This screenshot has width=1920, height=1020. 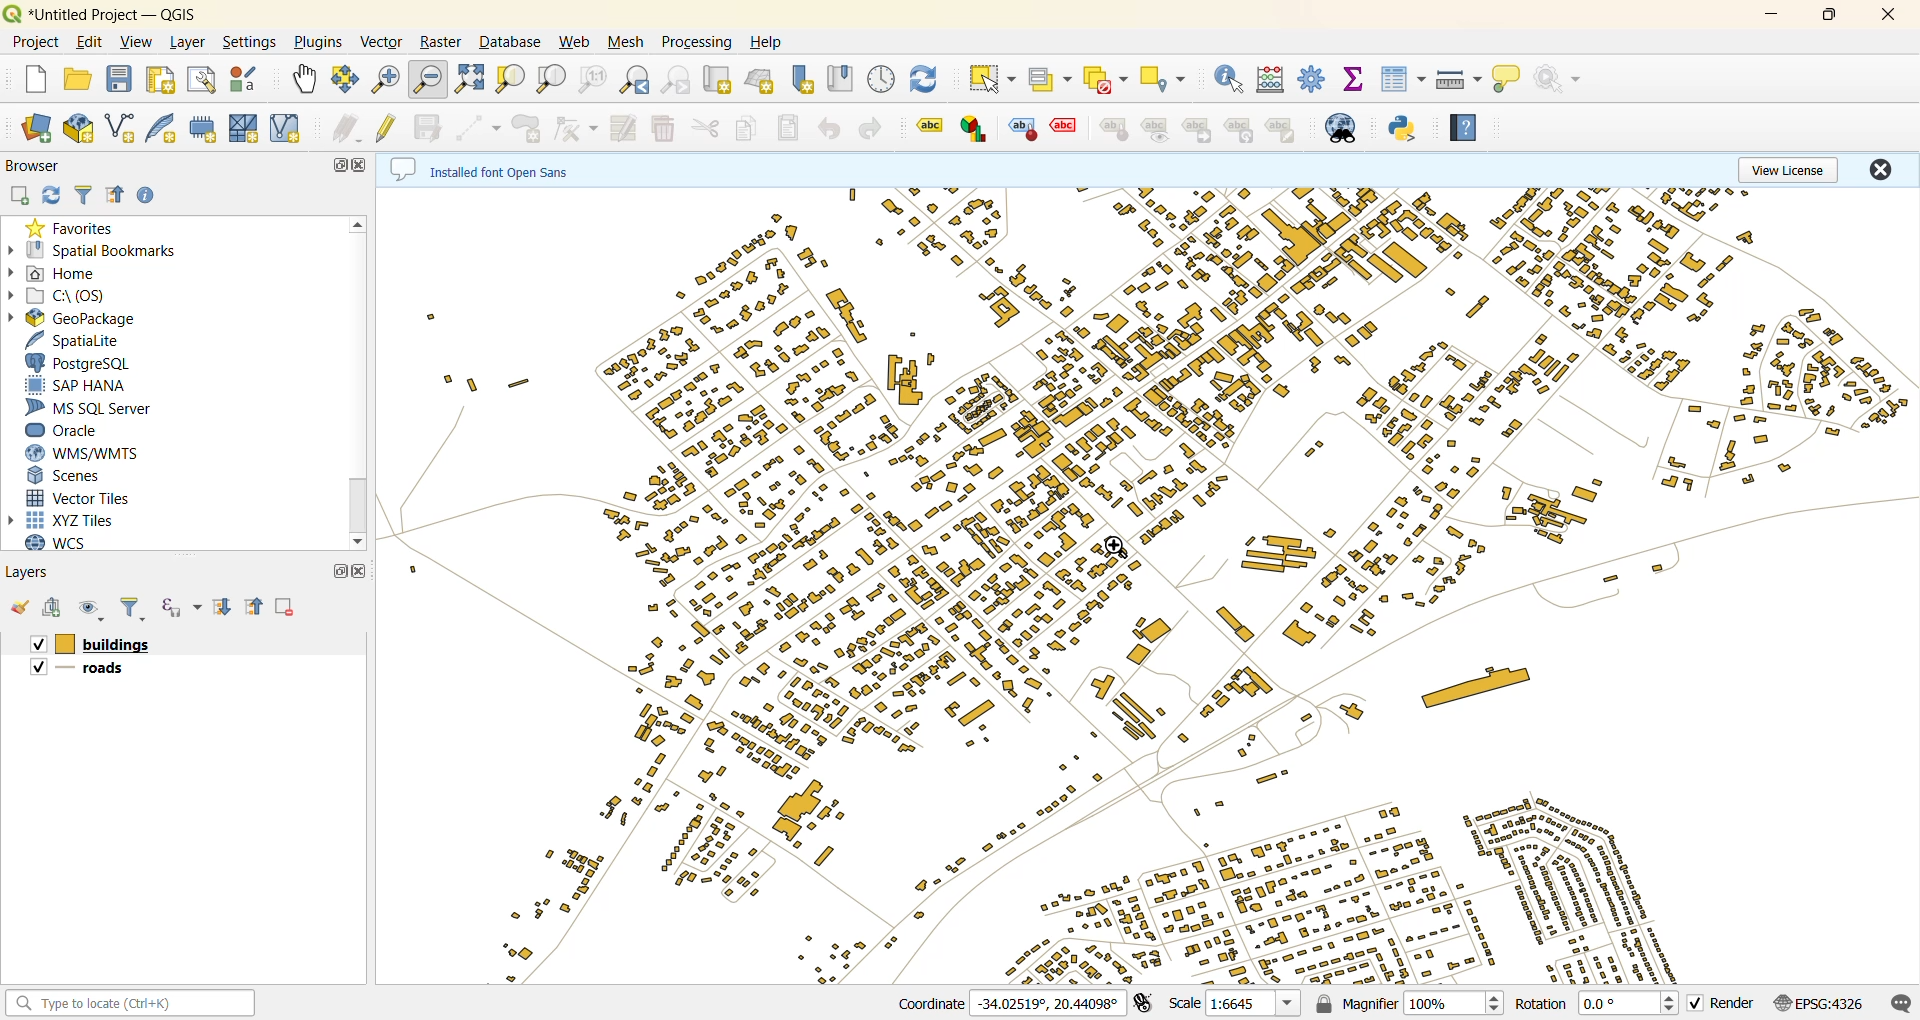 I want to click on metadata, so click(x=503, y=170).